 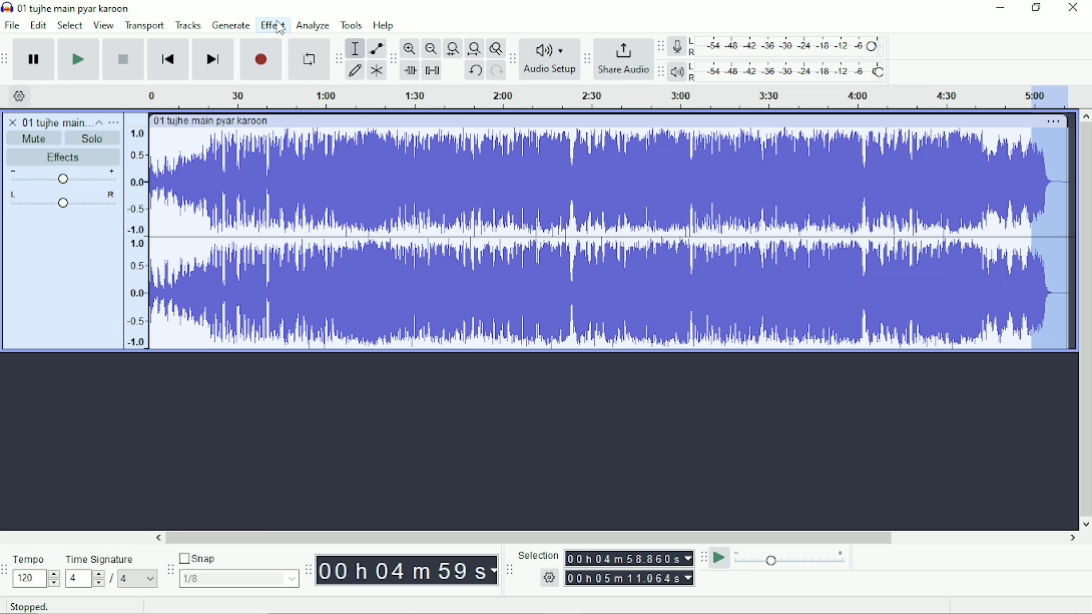 I want to click on Collapse, so click(x=101, y=123).